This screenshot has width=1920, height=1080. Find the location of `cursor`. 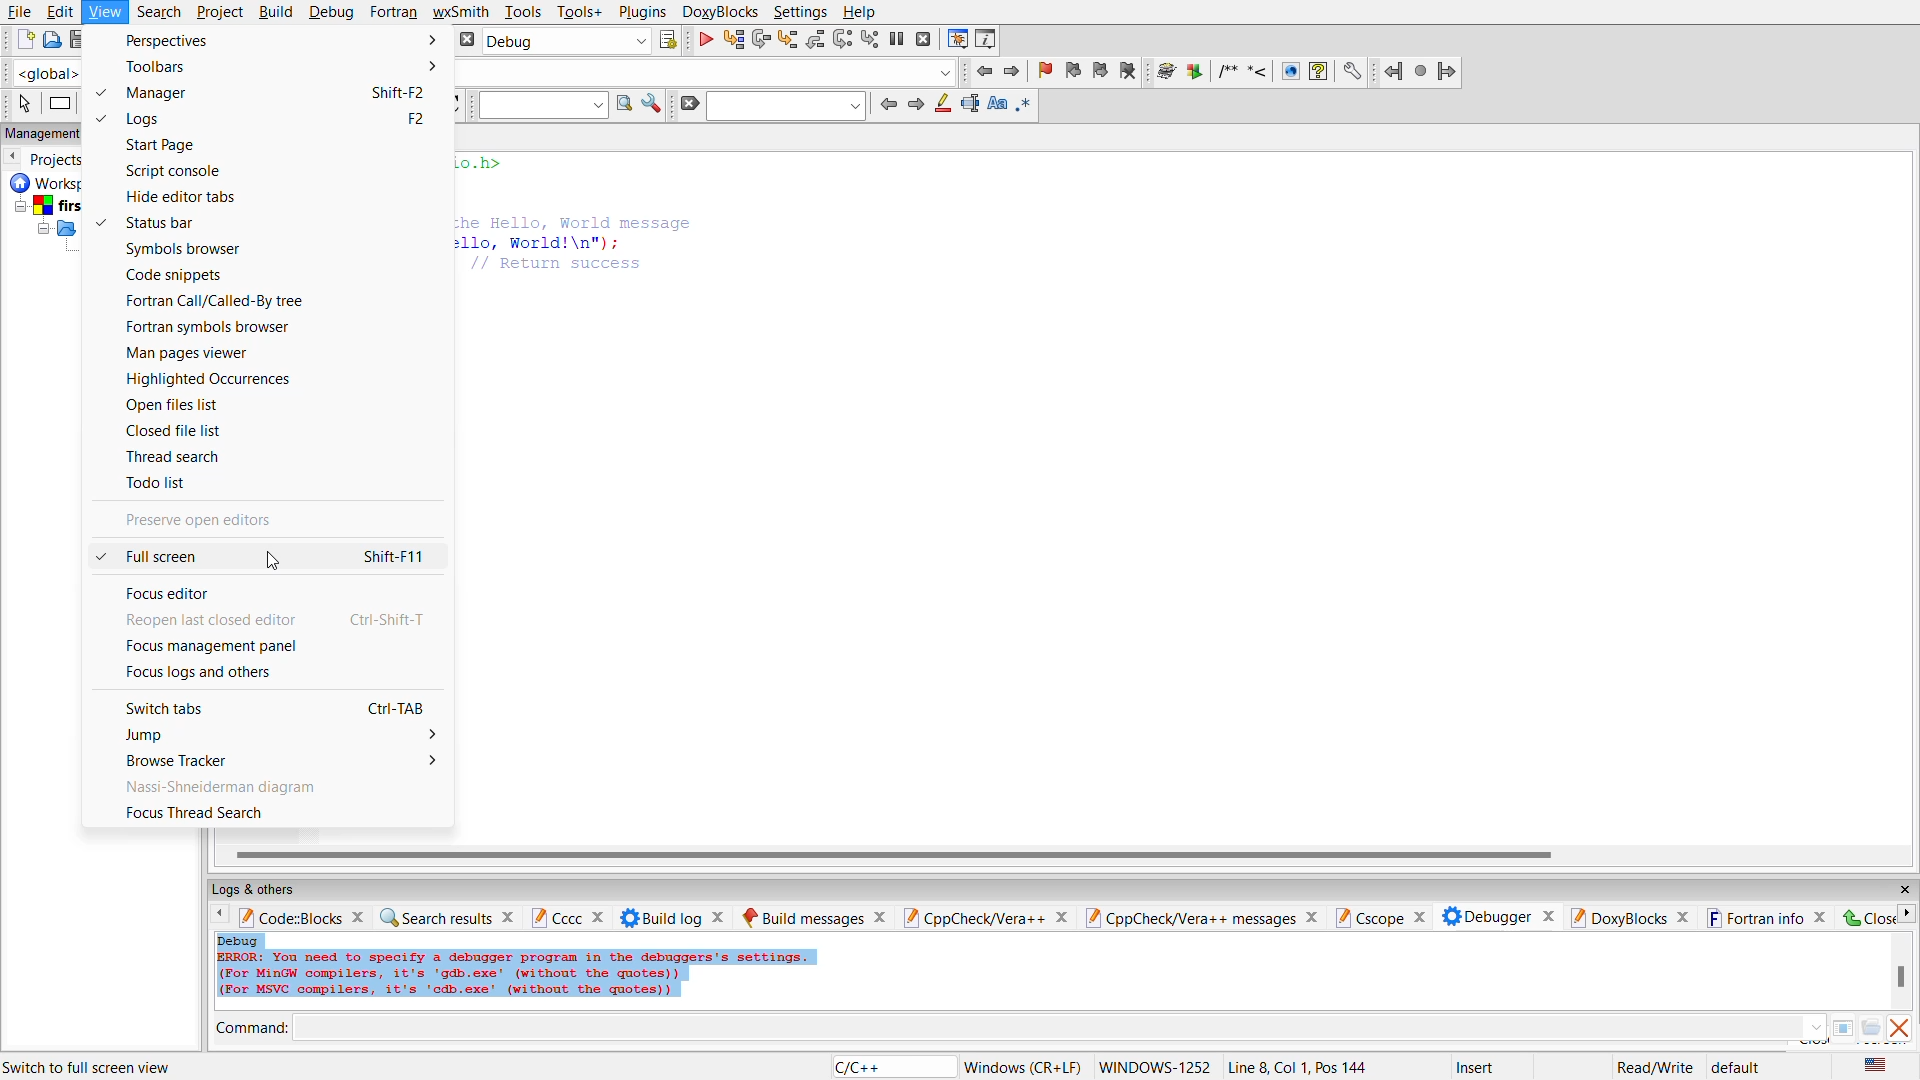

cursor is located at coordinates (281, 564).